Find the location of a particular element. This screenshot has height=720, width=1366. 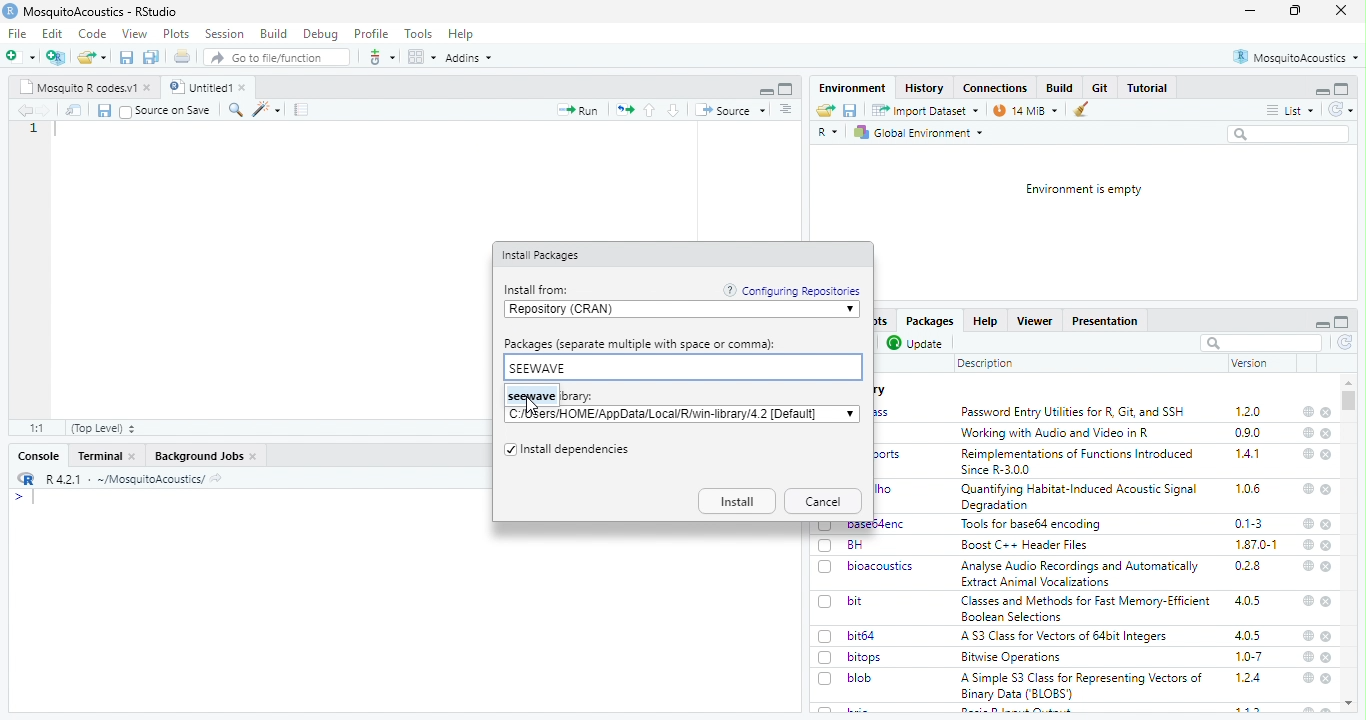

scroll down is located at coordinates (1350, 704).